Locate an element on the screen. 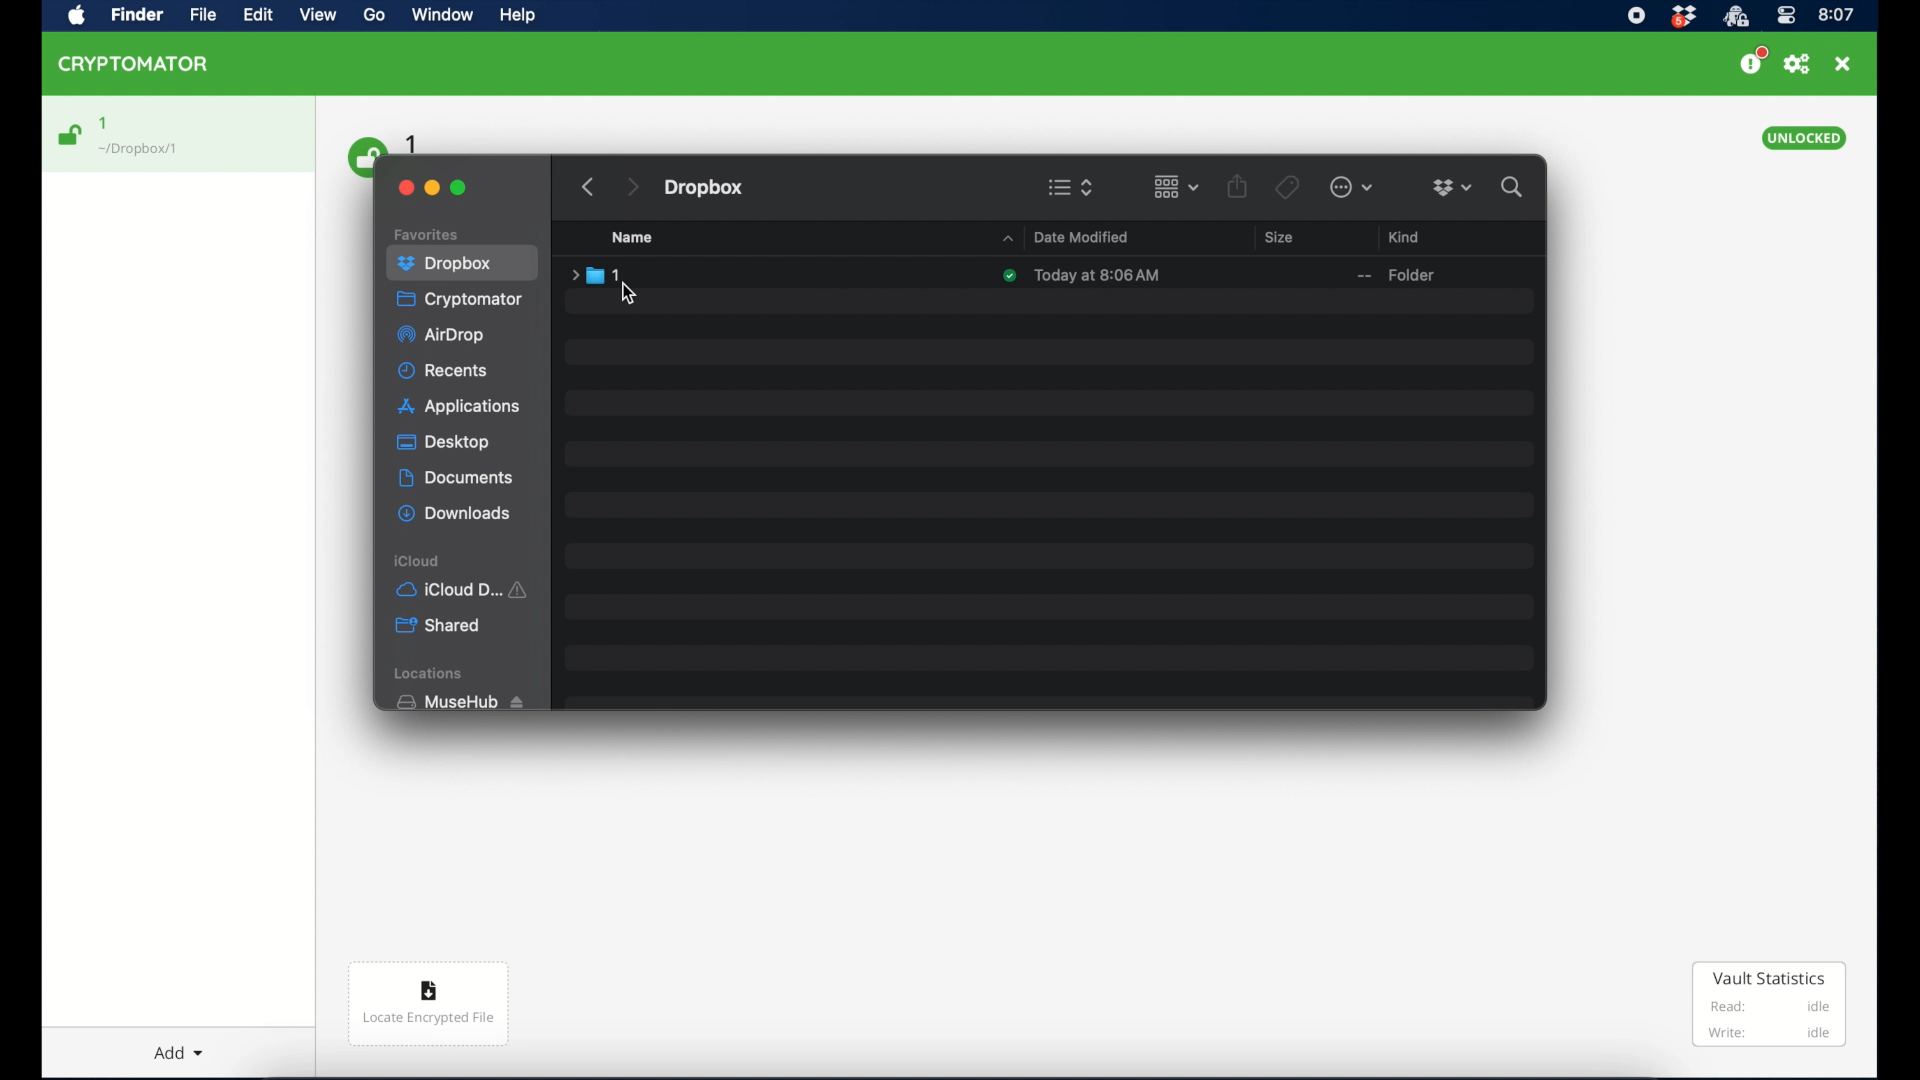 Image resolution: width=1920 pixels, height=1080 pixels. viewing options is located at coordinates (1071, 187).